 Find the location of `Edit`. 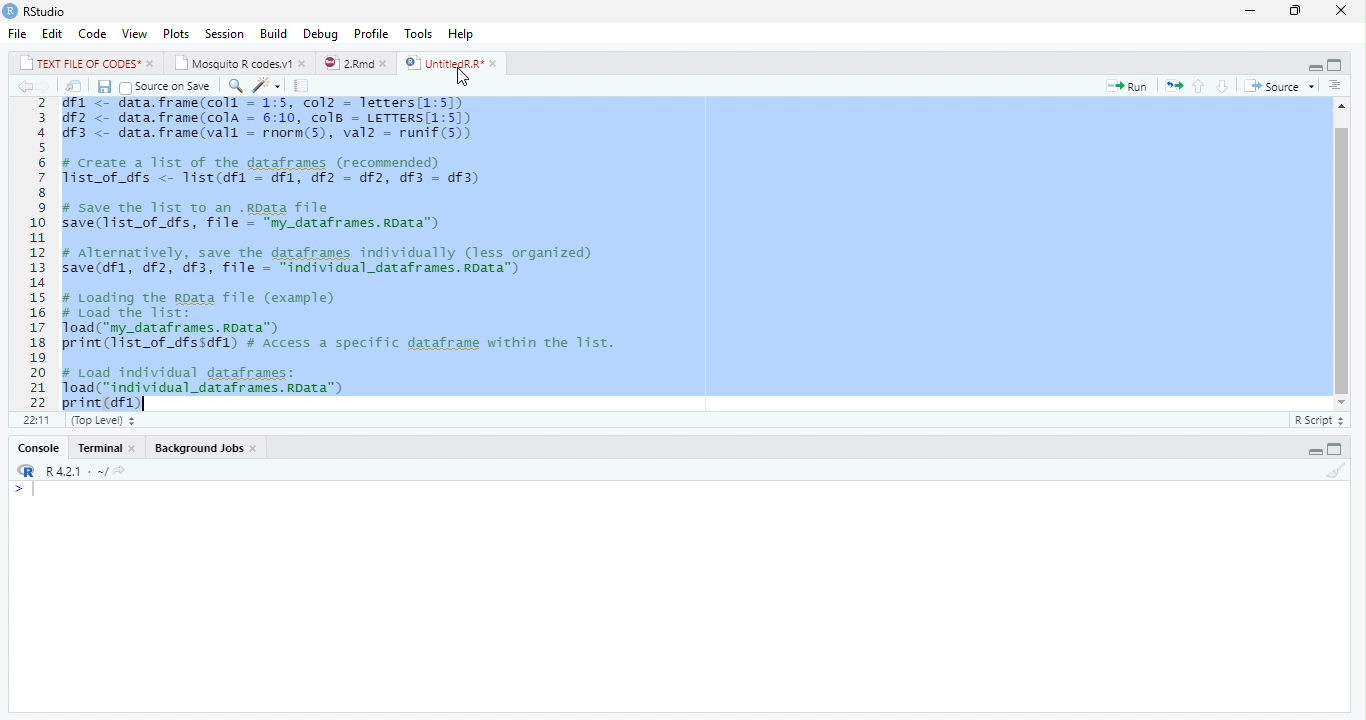

Edit is located at coordinates (53, 33).